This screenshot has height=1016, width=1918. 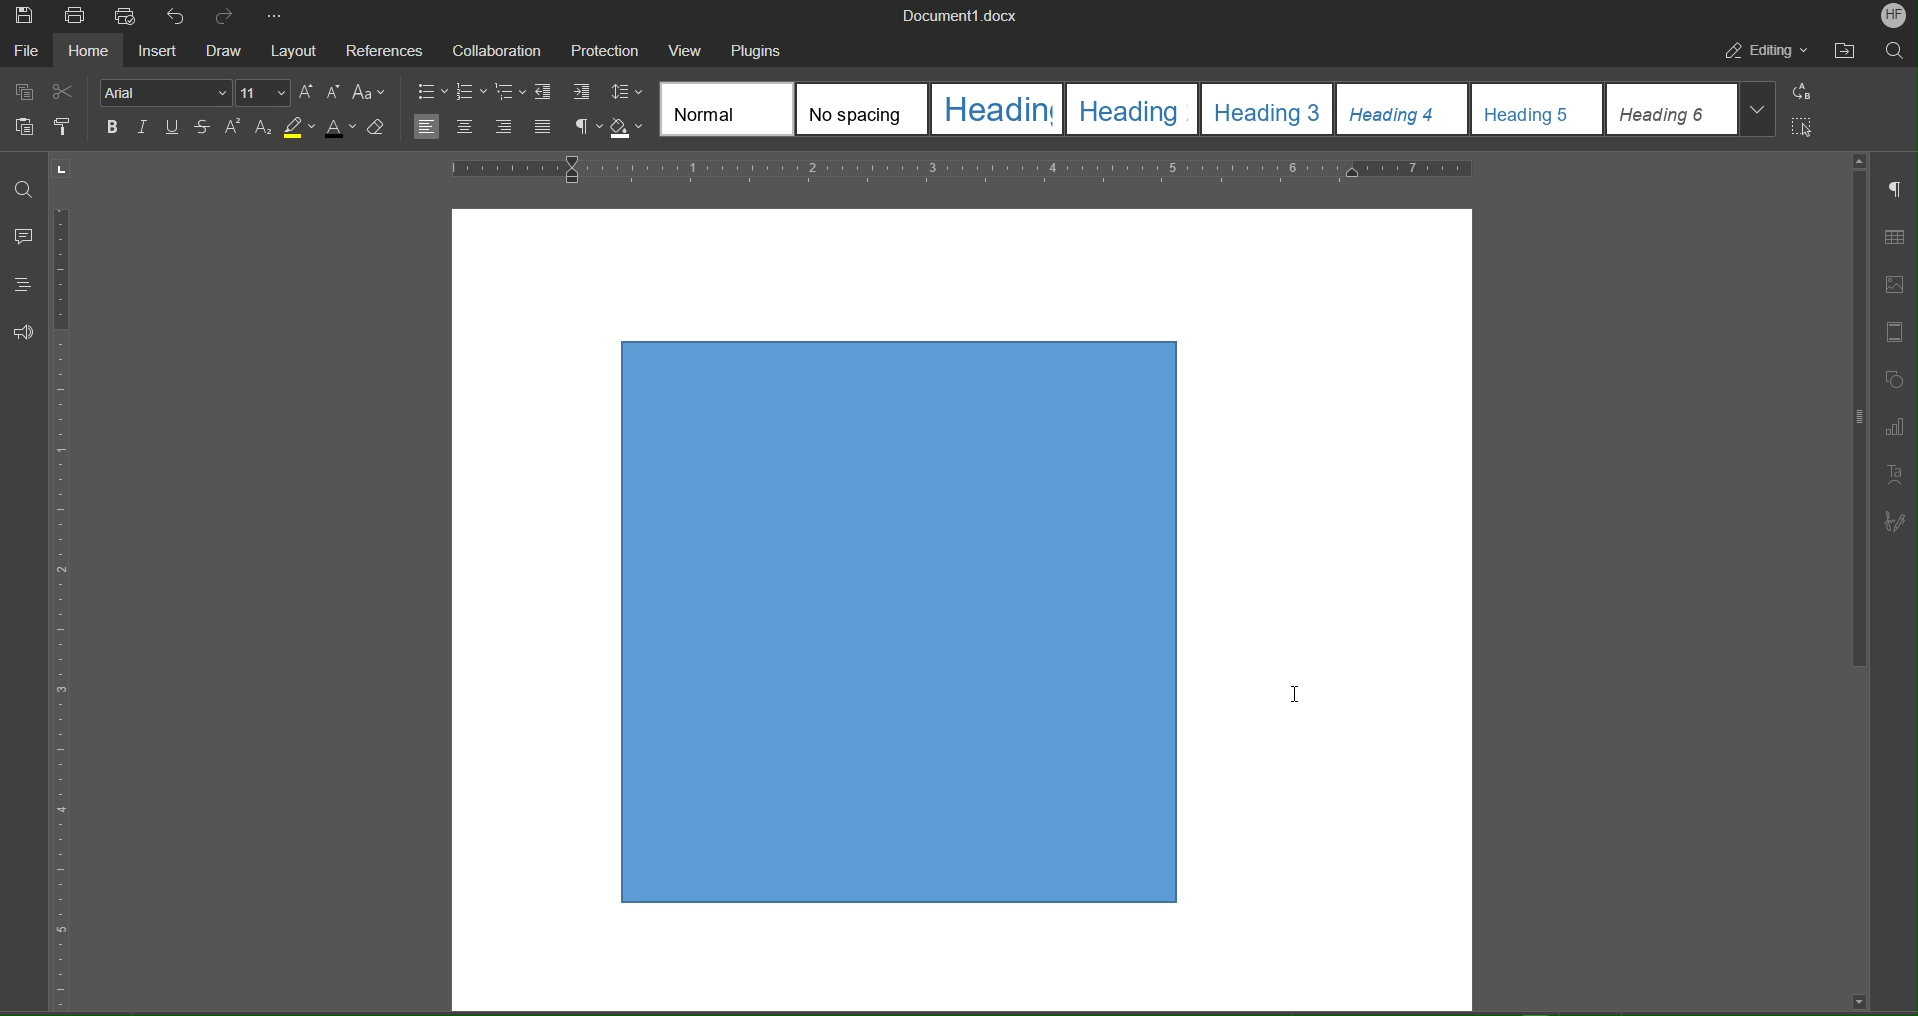 What do you see at coordinates (512, 93) in the screenshot?
I see `Nested List` at bounding box center [512, 93].